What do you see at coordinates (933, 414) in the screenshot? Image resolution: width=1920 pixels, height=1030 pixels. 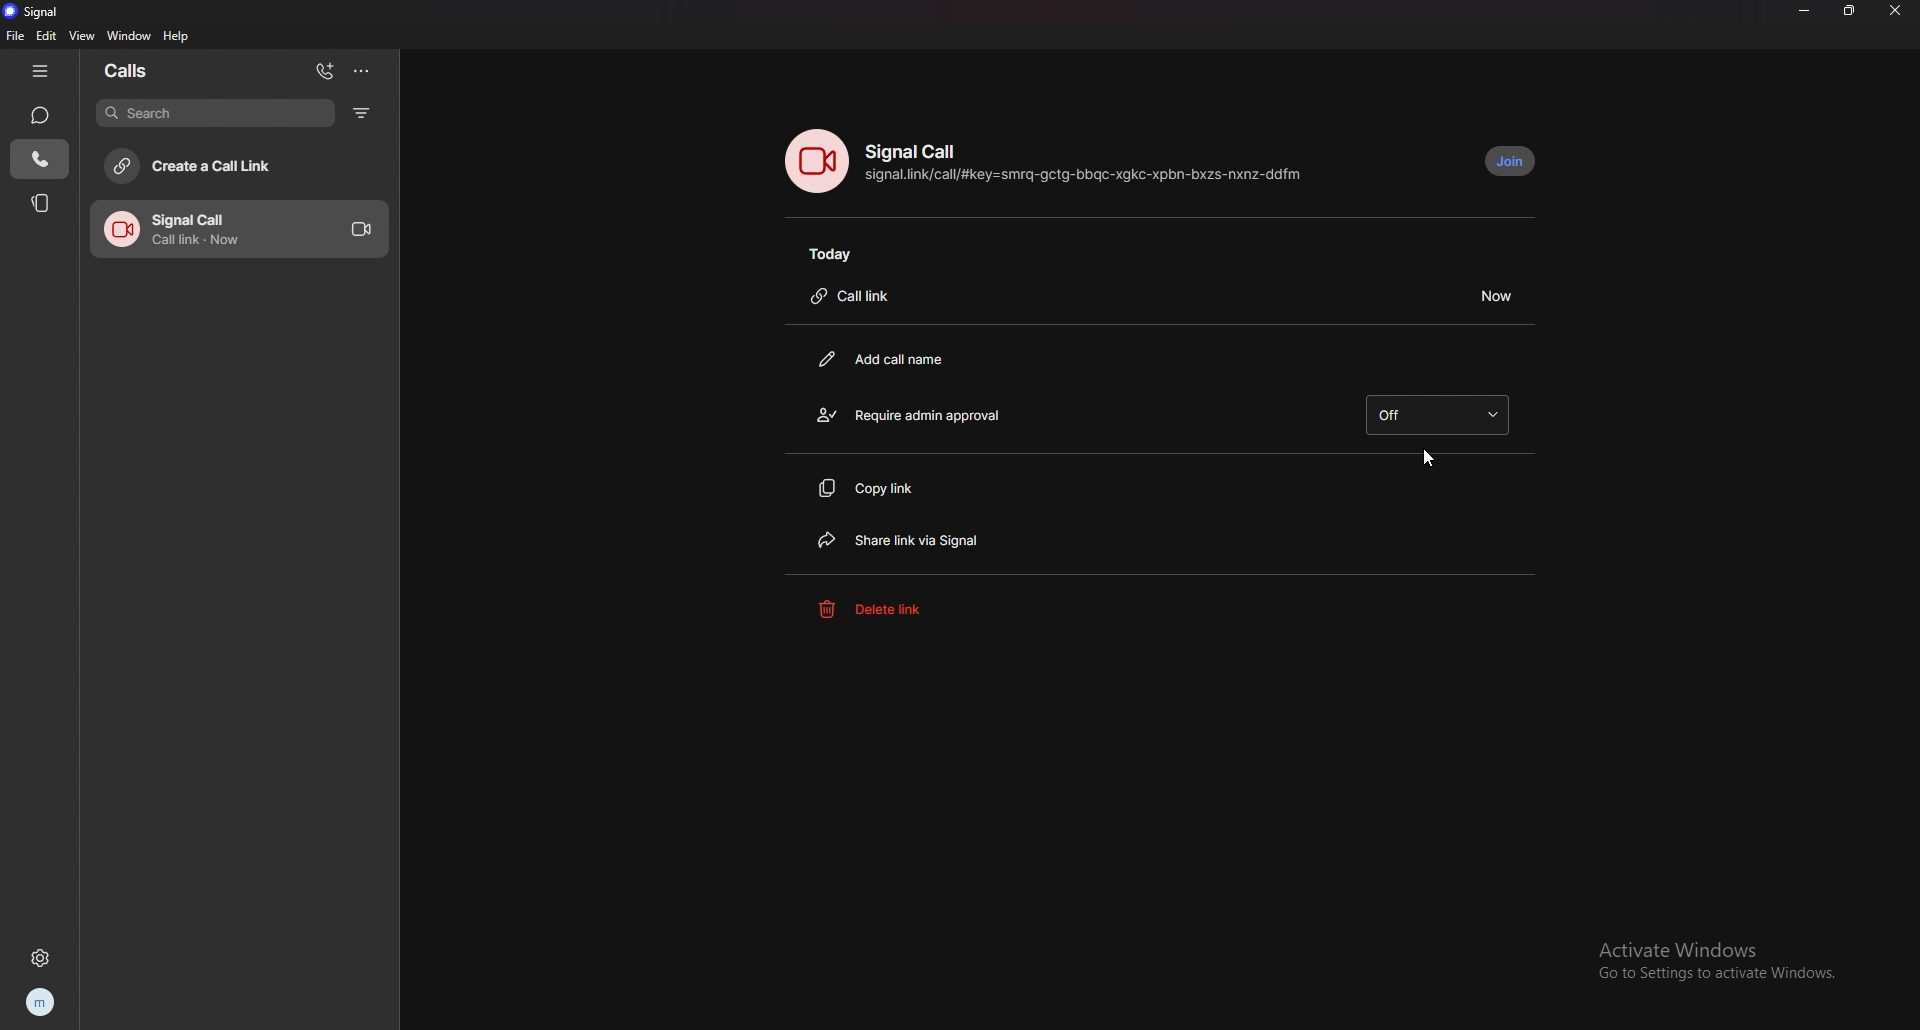 I see `require admin approval` at bounding box center [933, 414].